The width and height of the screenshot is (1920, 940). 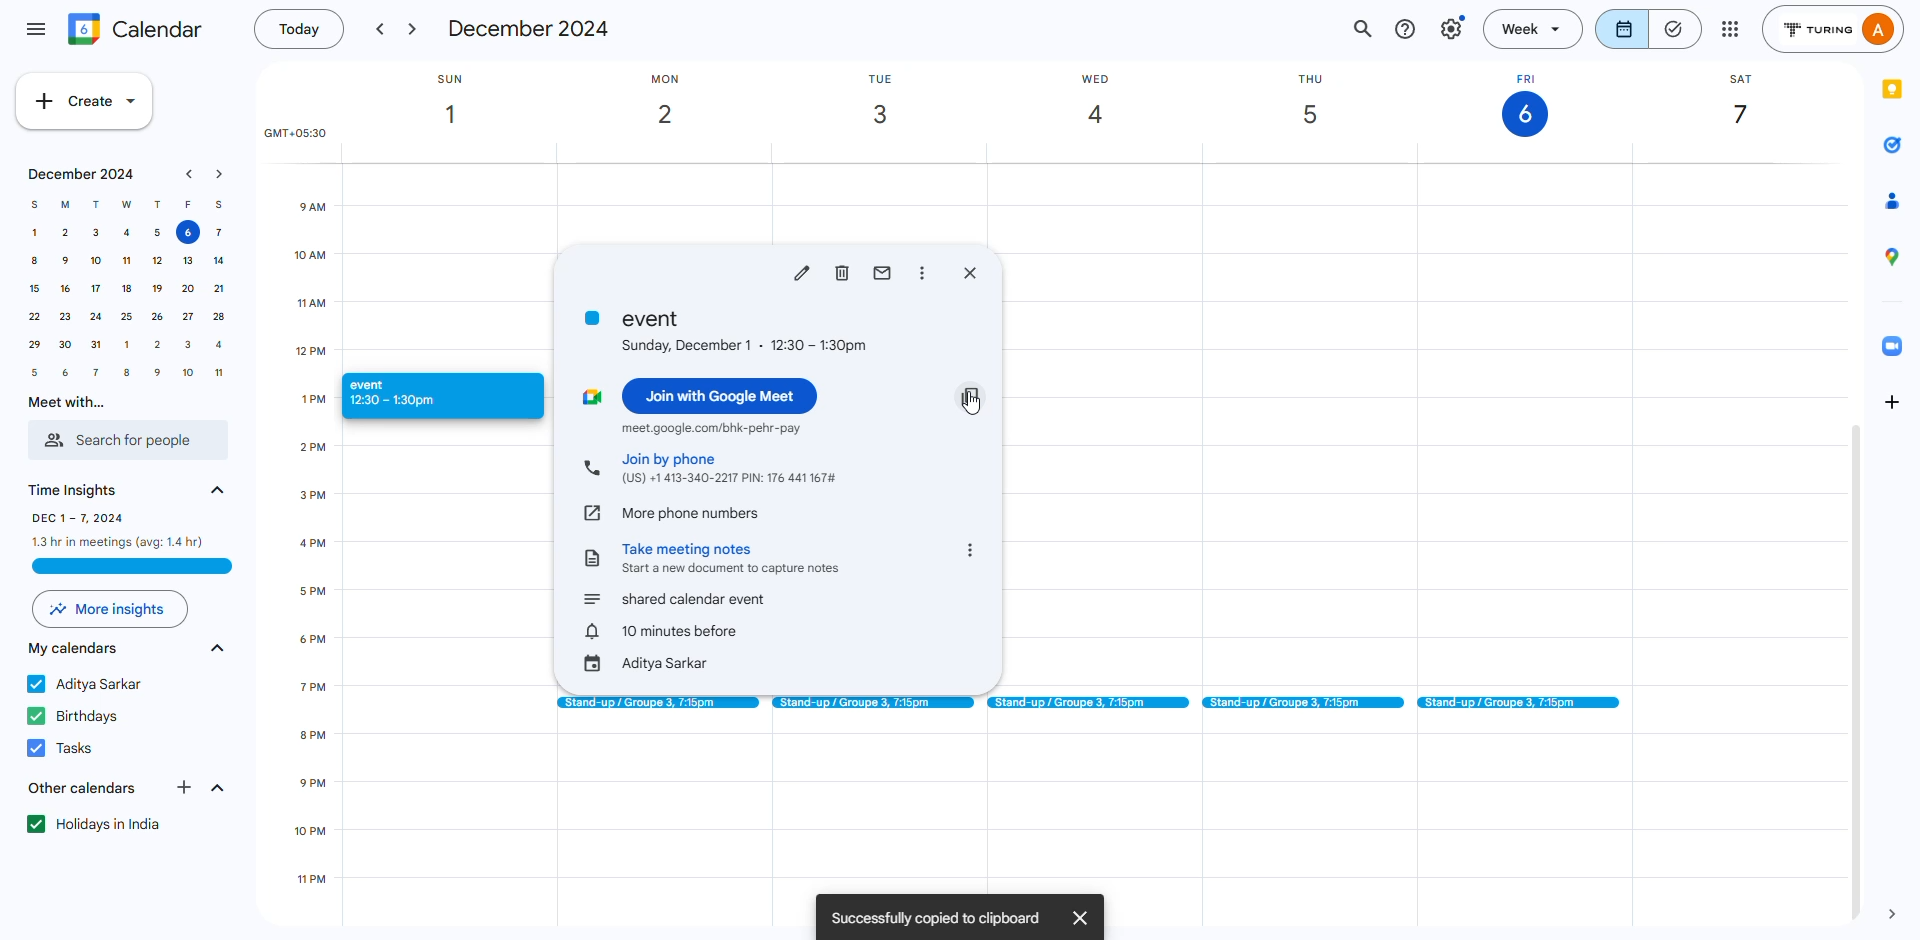 What do you see at coordinates (215, 489) in the screenshot?
I see `see` at bounding box center [215, 489].